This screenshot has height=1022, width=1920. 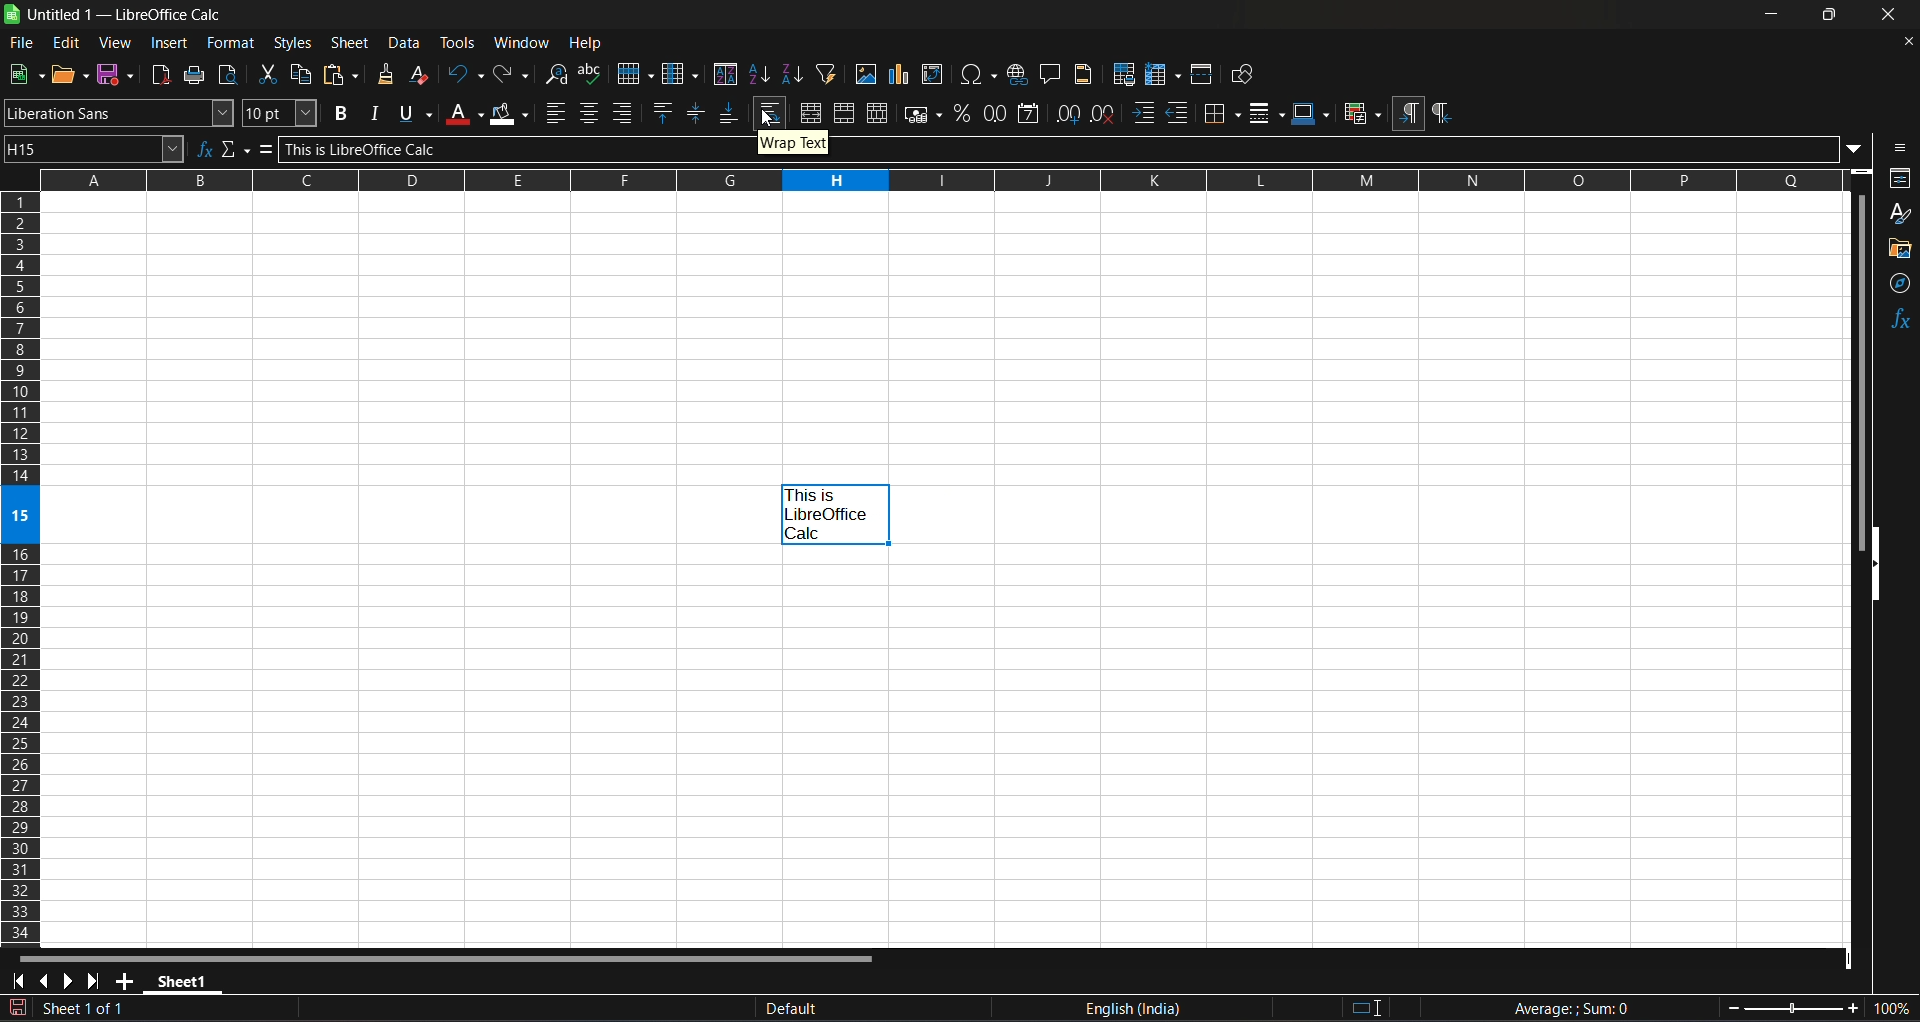 I want to click on clear direct formatting, so click(x=420, y=74).